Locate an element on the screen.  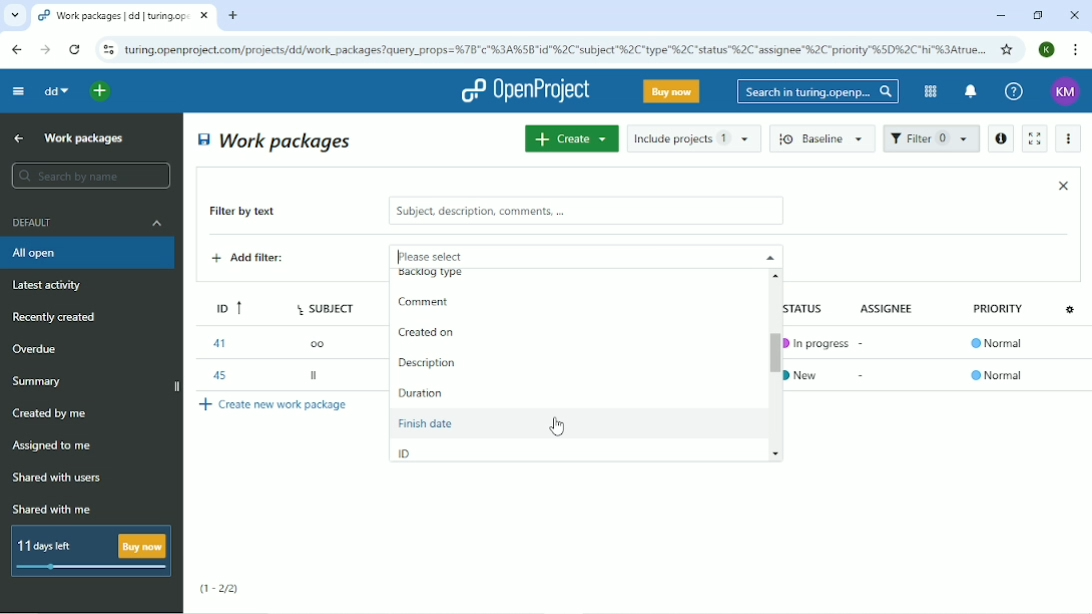
11 days left buy now is located at coordinates (89, 551).